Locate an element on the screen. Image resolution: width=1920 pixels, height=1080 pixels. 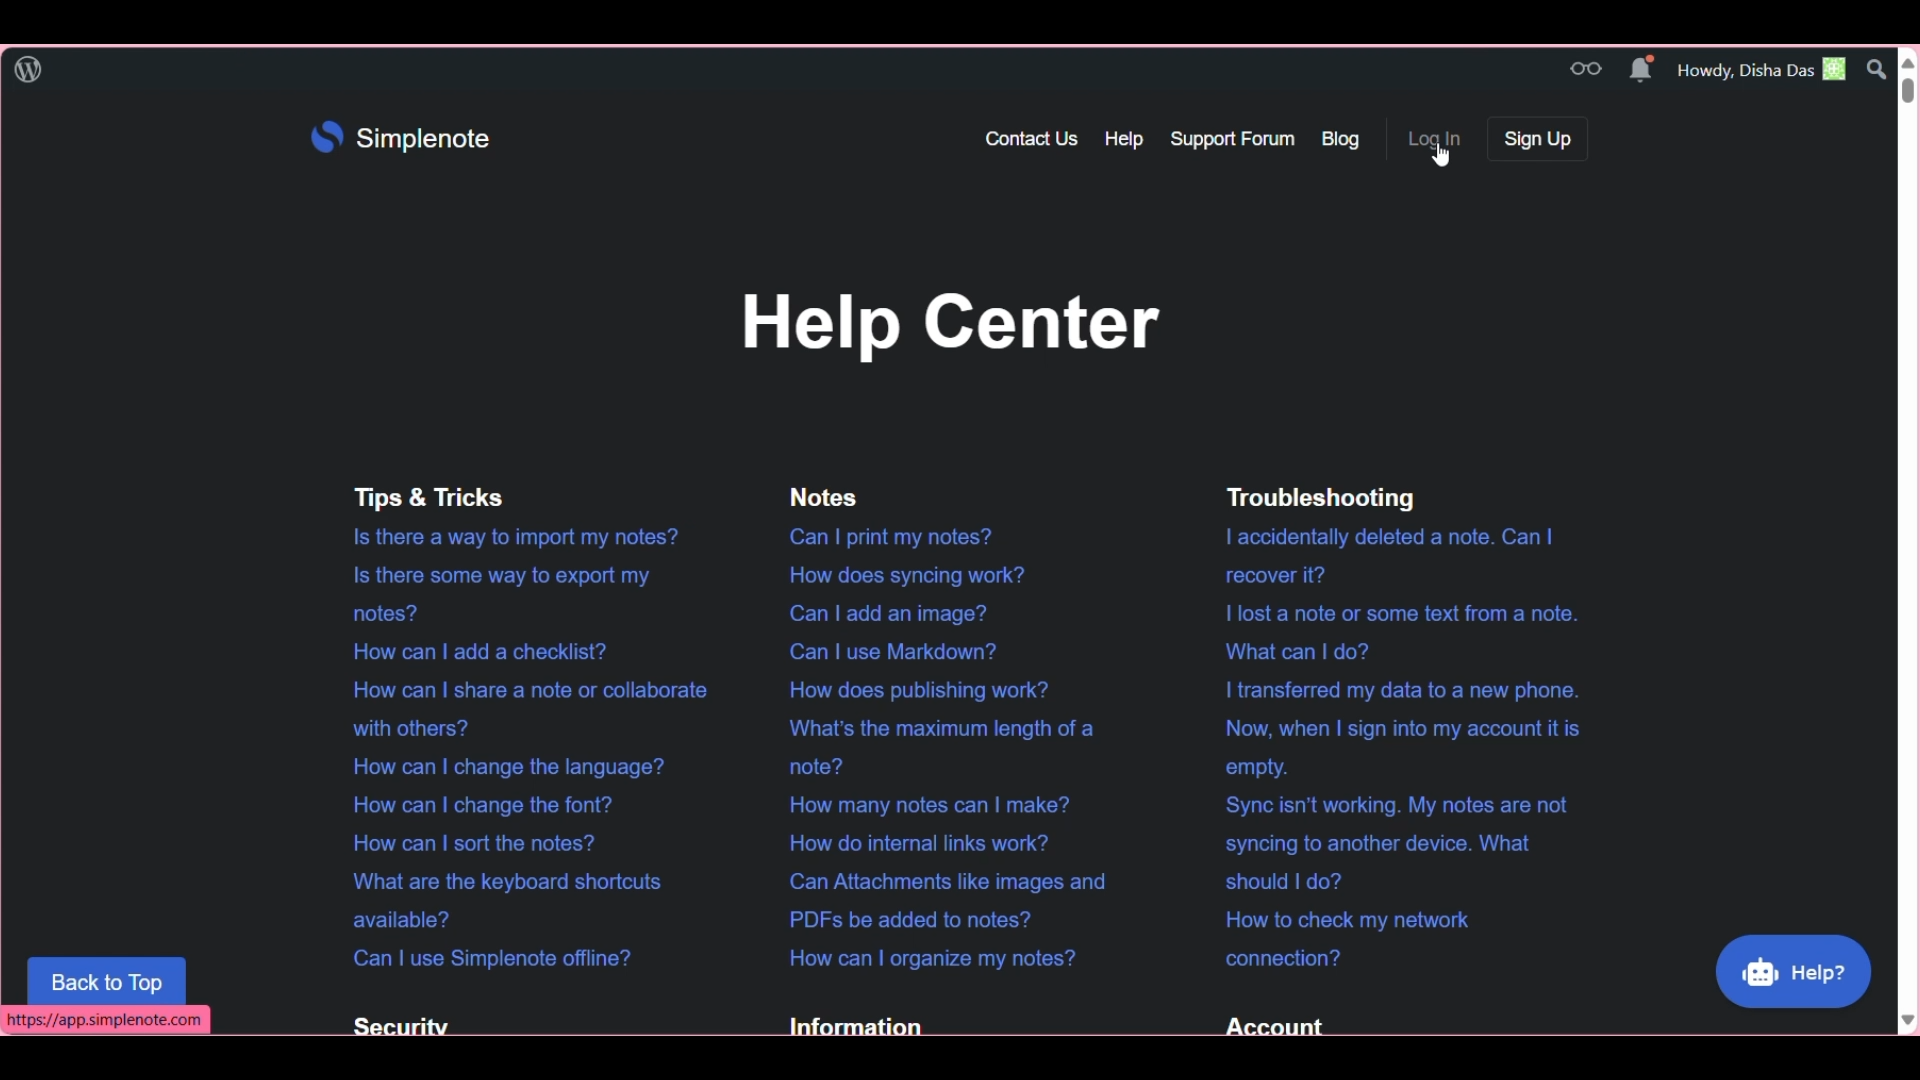
How does syncing work? is located at coordinates (910, 572).